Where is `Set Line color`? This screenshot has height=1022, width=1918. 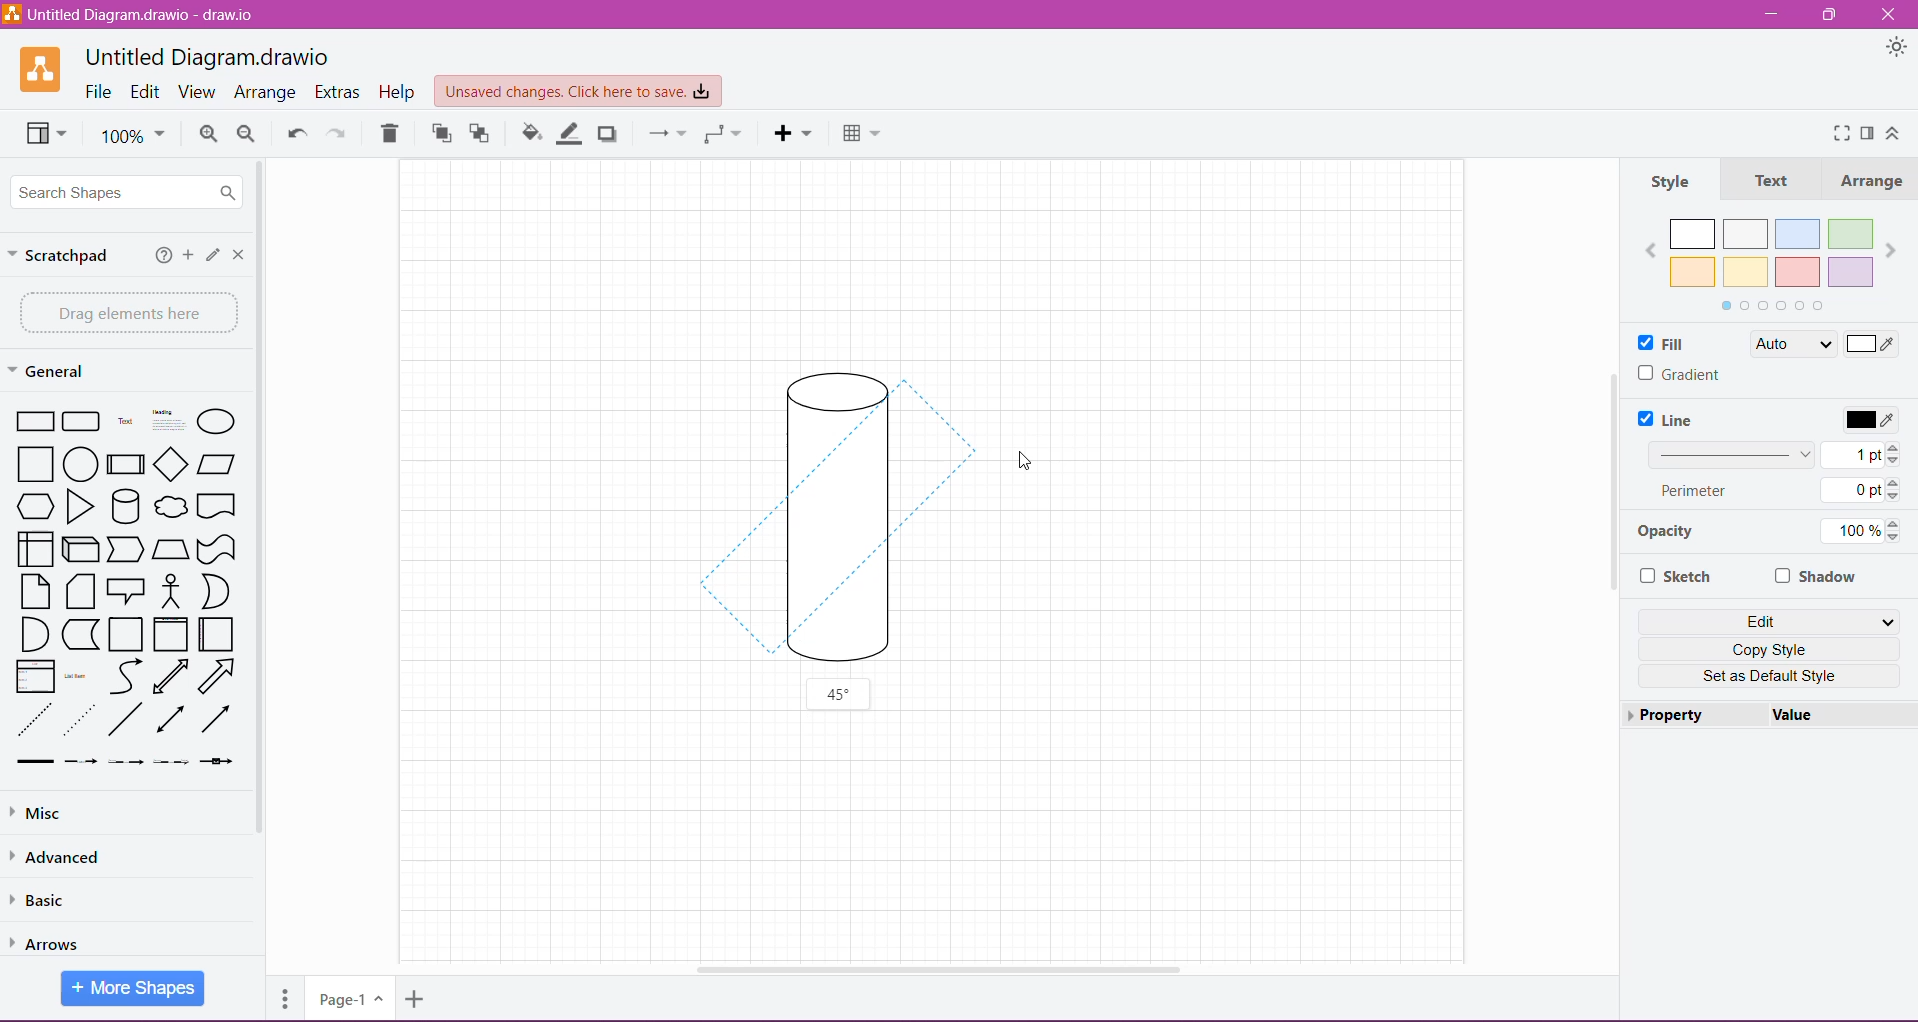 Set Line color is located at coordinates (1869, 418).